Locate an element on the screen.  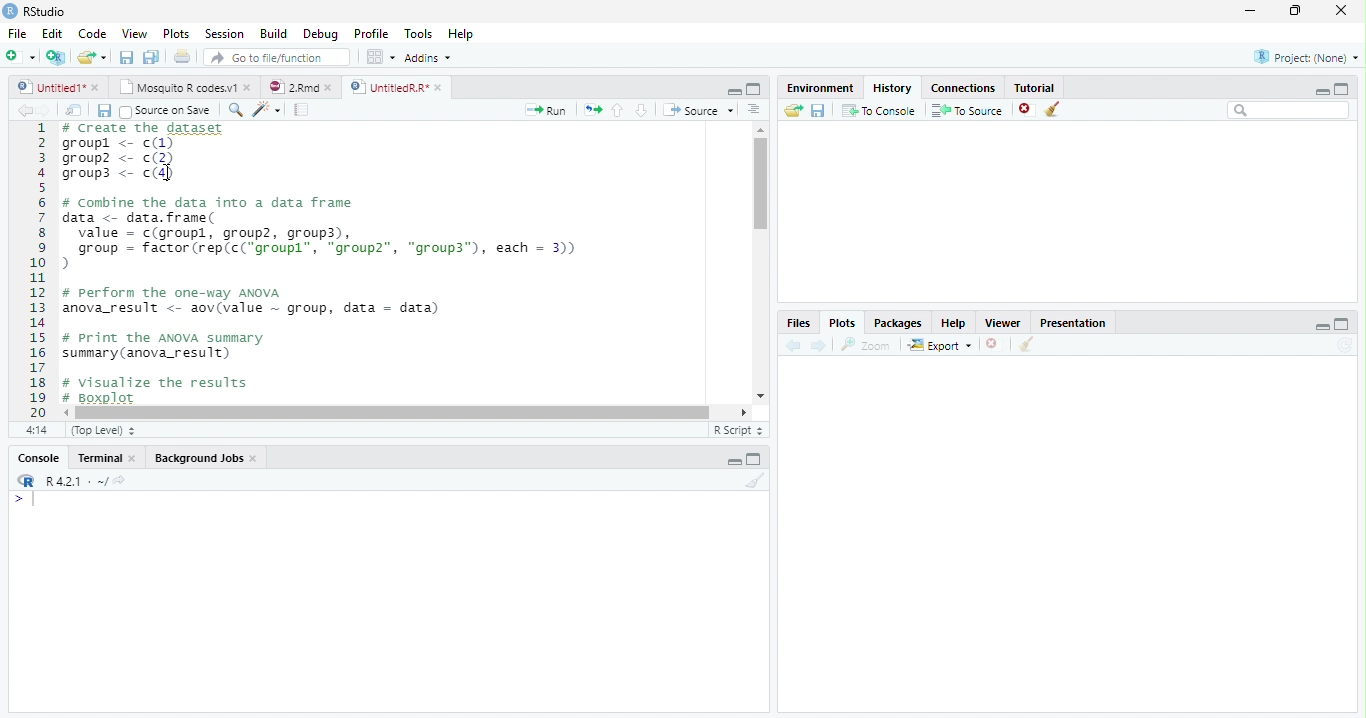
Maximize is located at coordinates (1297, 11).